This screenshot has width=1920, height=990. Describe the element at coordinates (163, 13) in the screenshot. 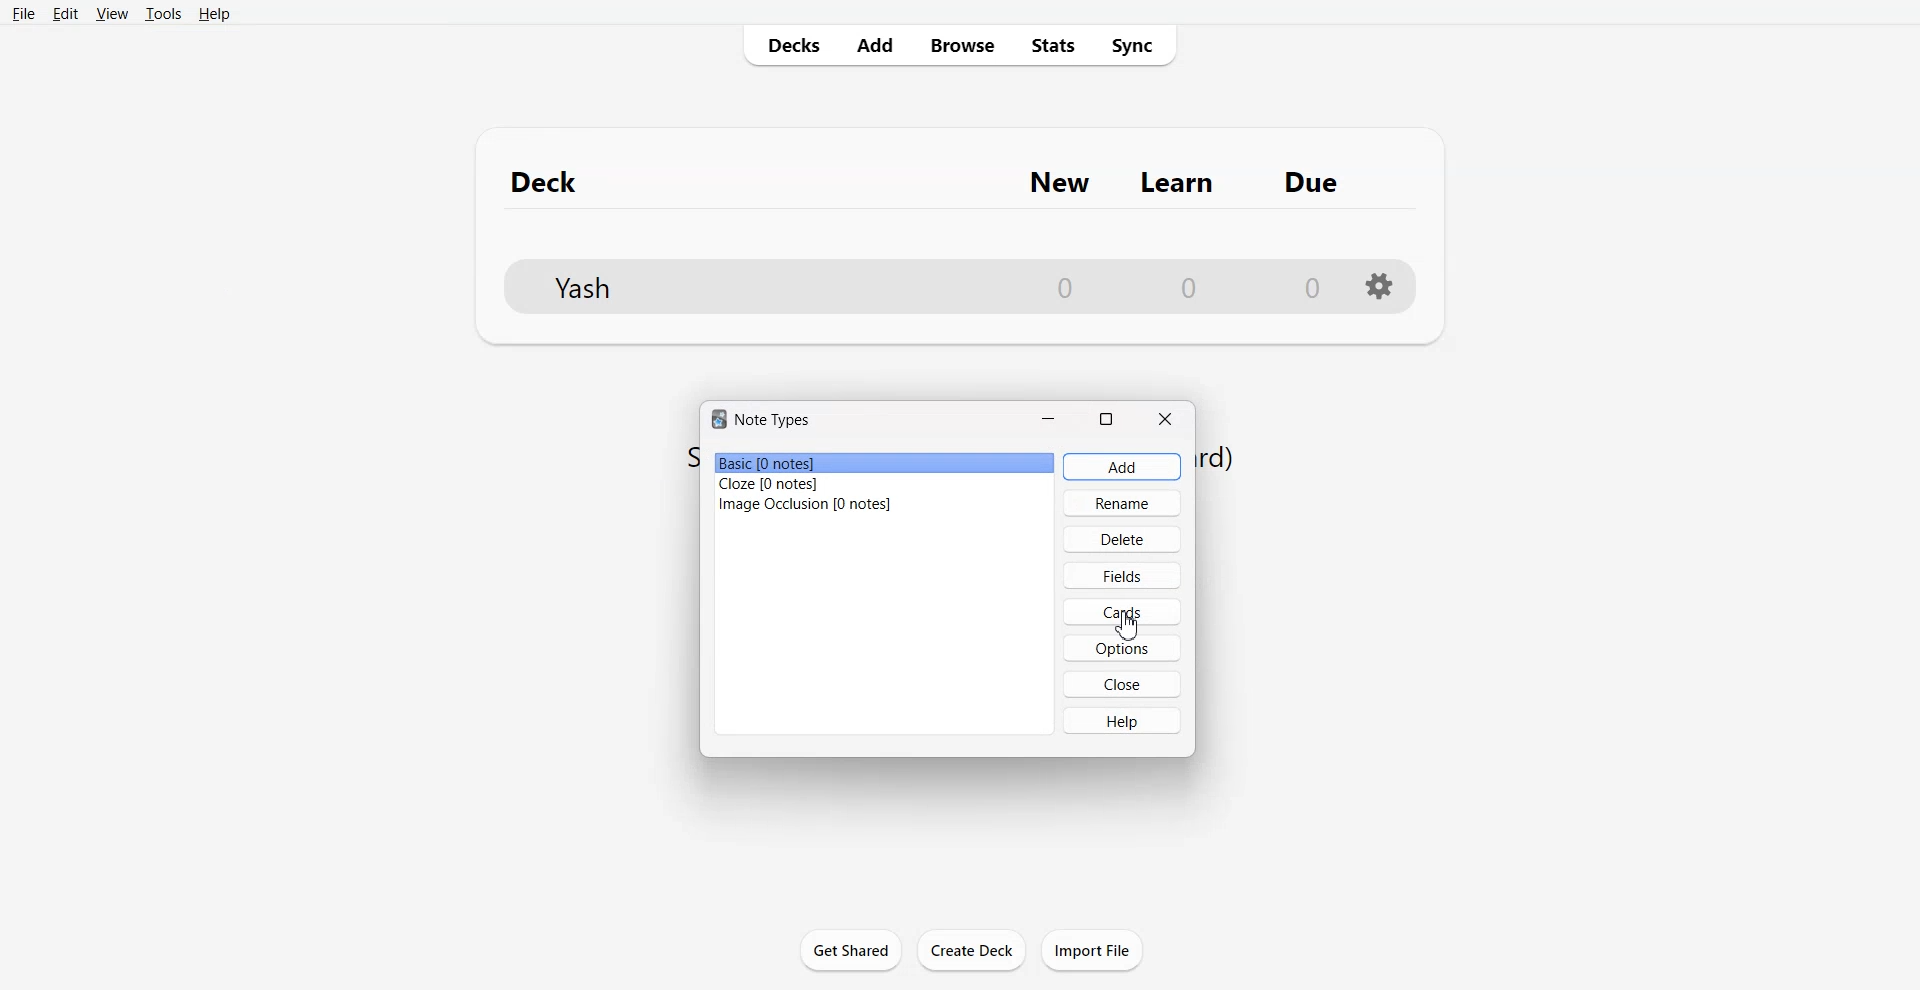

I see `Tools` at that location.